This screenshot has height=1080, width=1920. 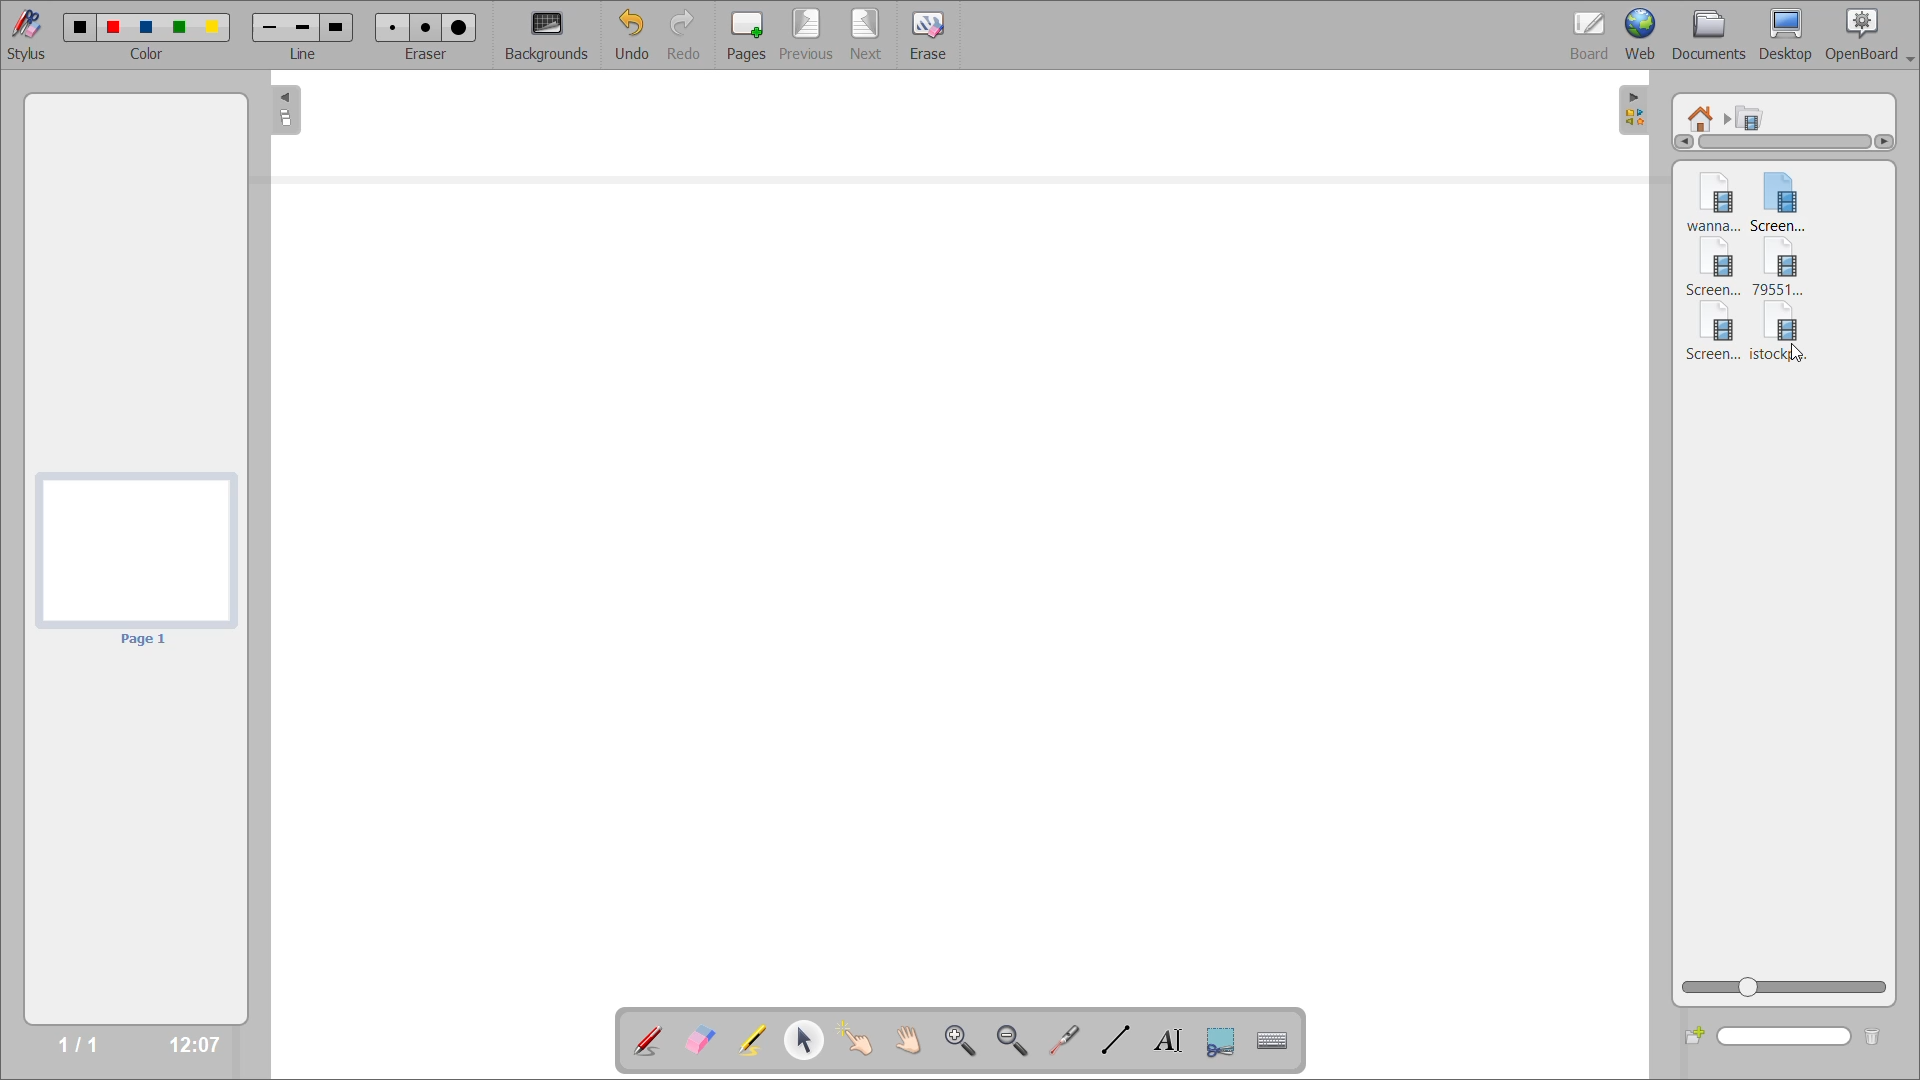 I want to click on virtual keyboard, so click(x=1279, y=1043).